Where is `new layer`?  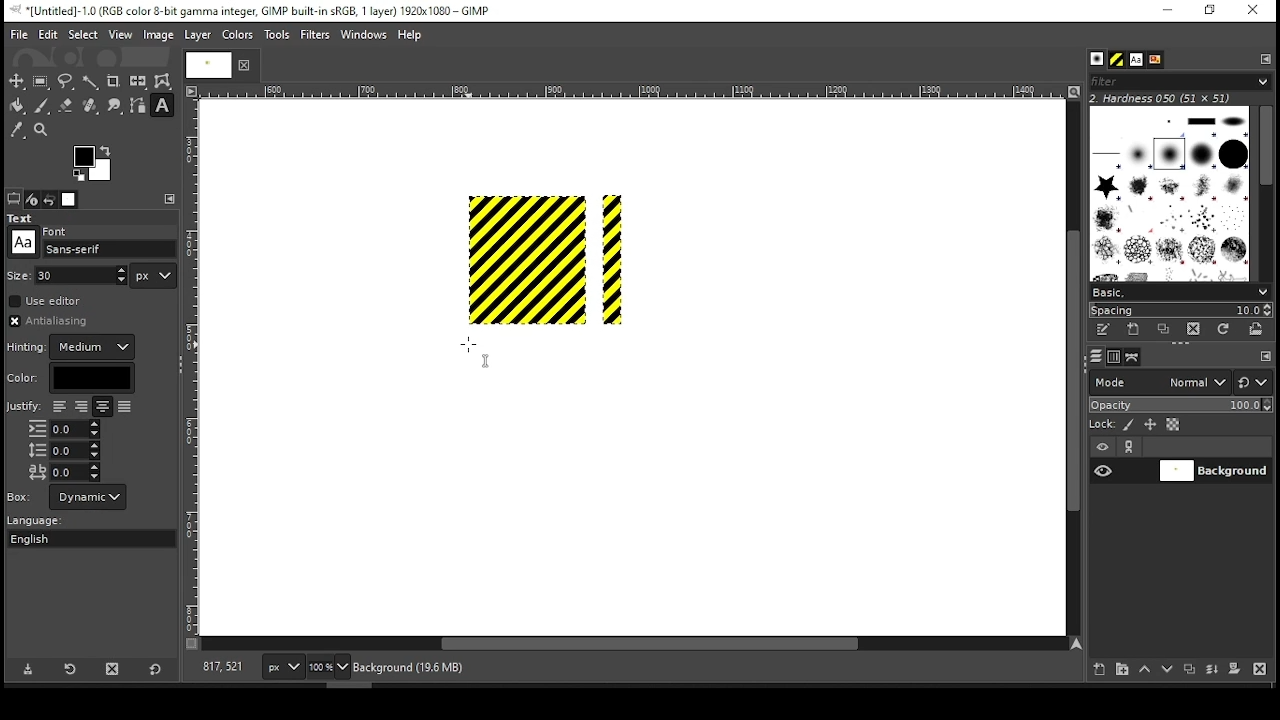
new layer is located at coordinates (1095, 667).